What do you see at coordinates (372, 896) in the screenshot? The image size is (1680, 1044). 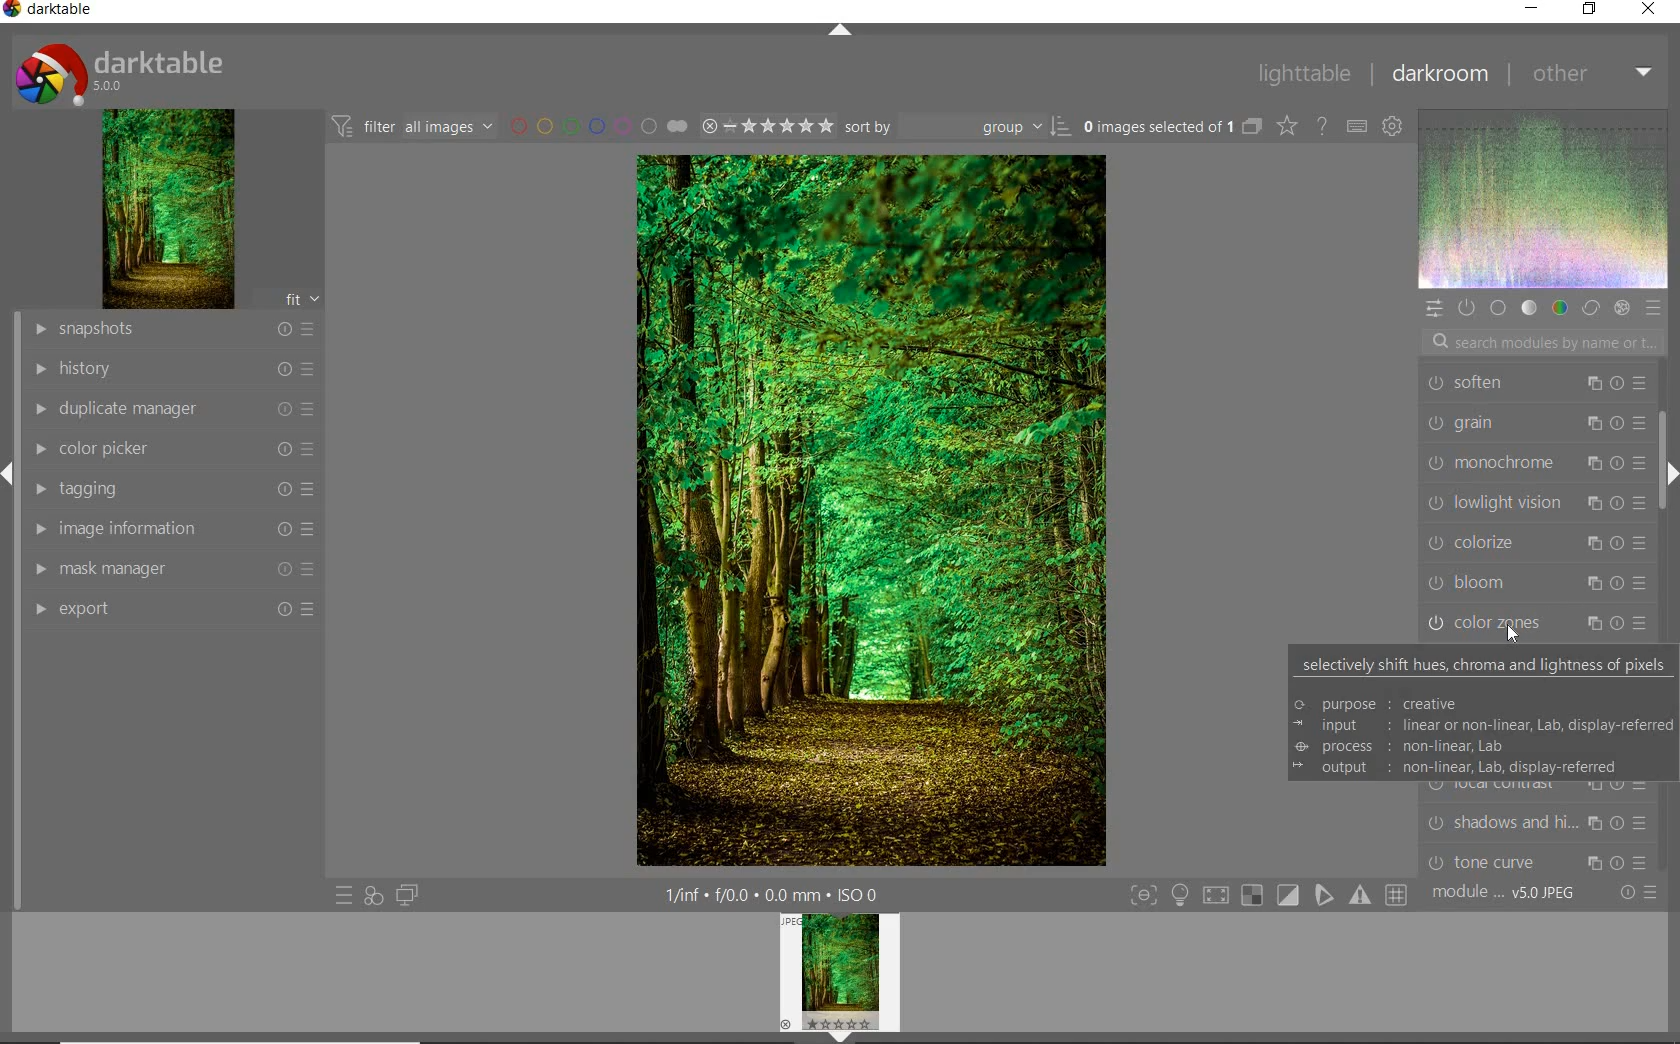 I see `QUICK ACCESS FOR APPLYING OF YOUR STYLES` at bounding box center [372, 896].